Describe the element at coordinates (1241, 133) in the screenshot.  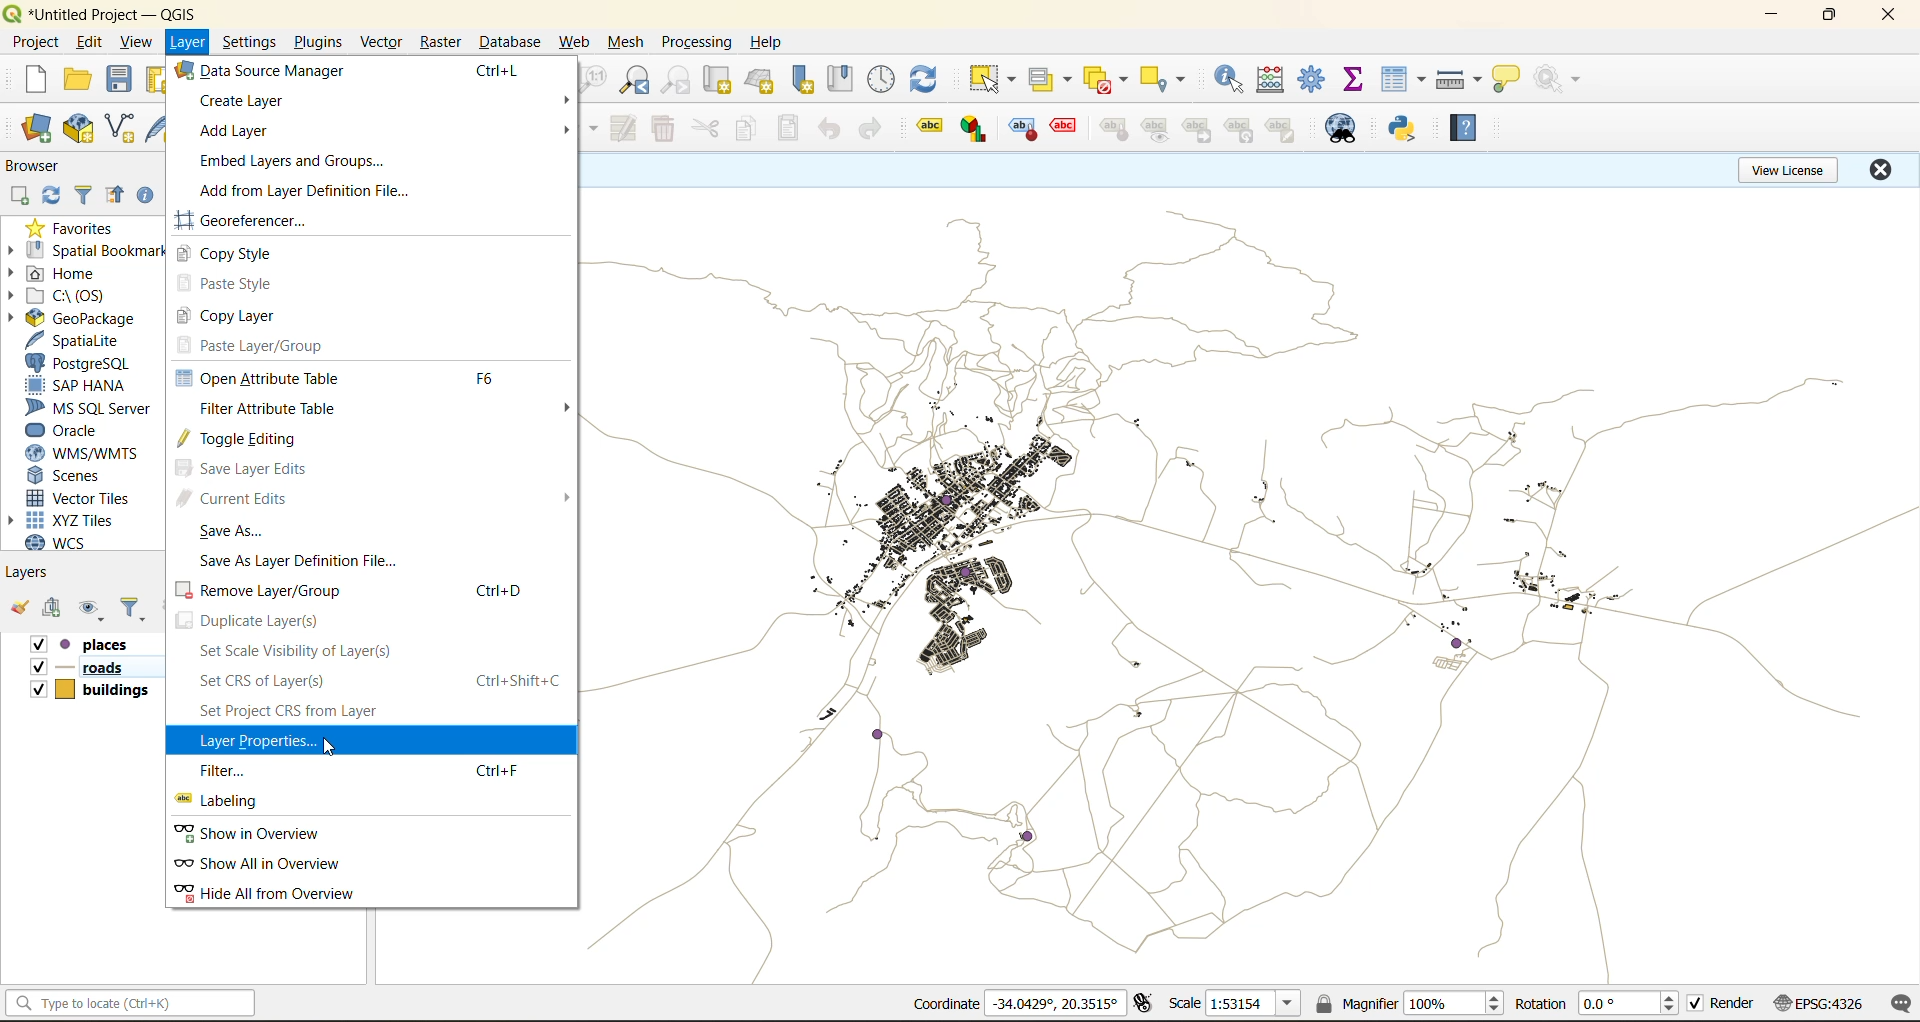
I see `label tool 8` at that location.